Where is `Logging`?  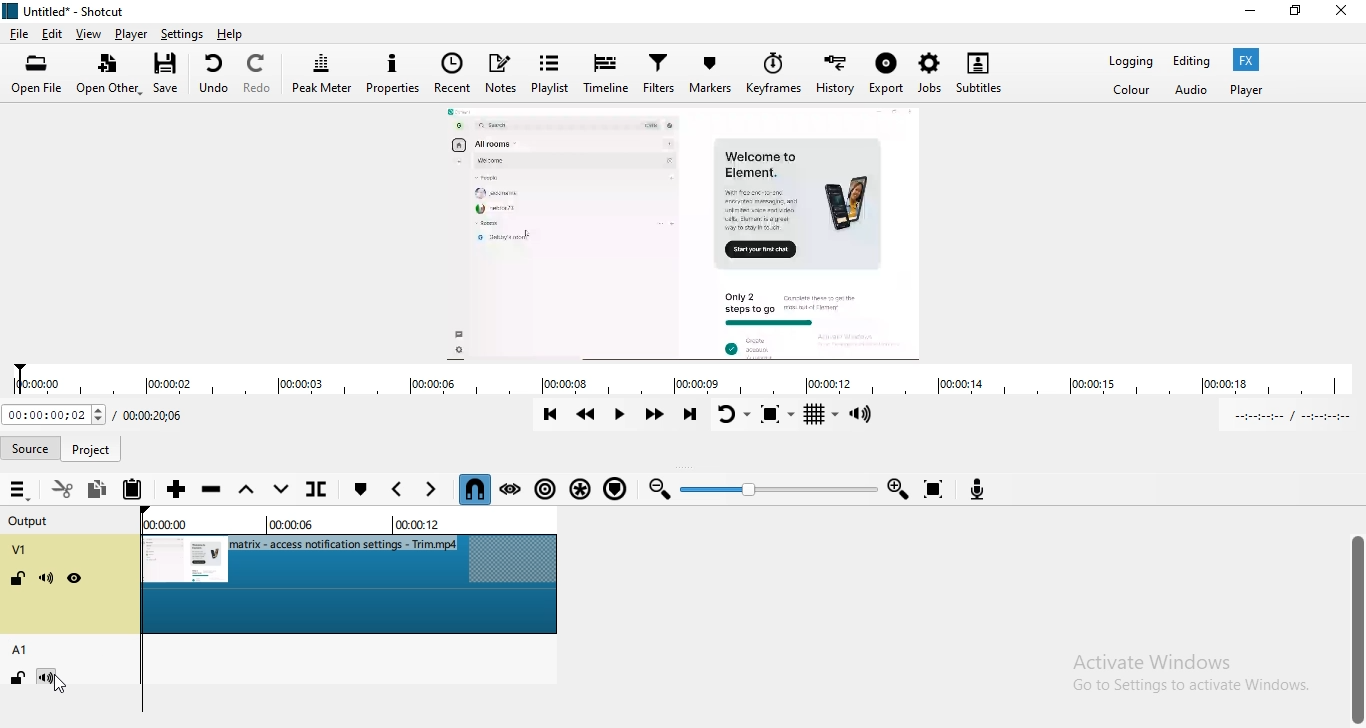 Logging is located at coordinates (1132, 61).